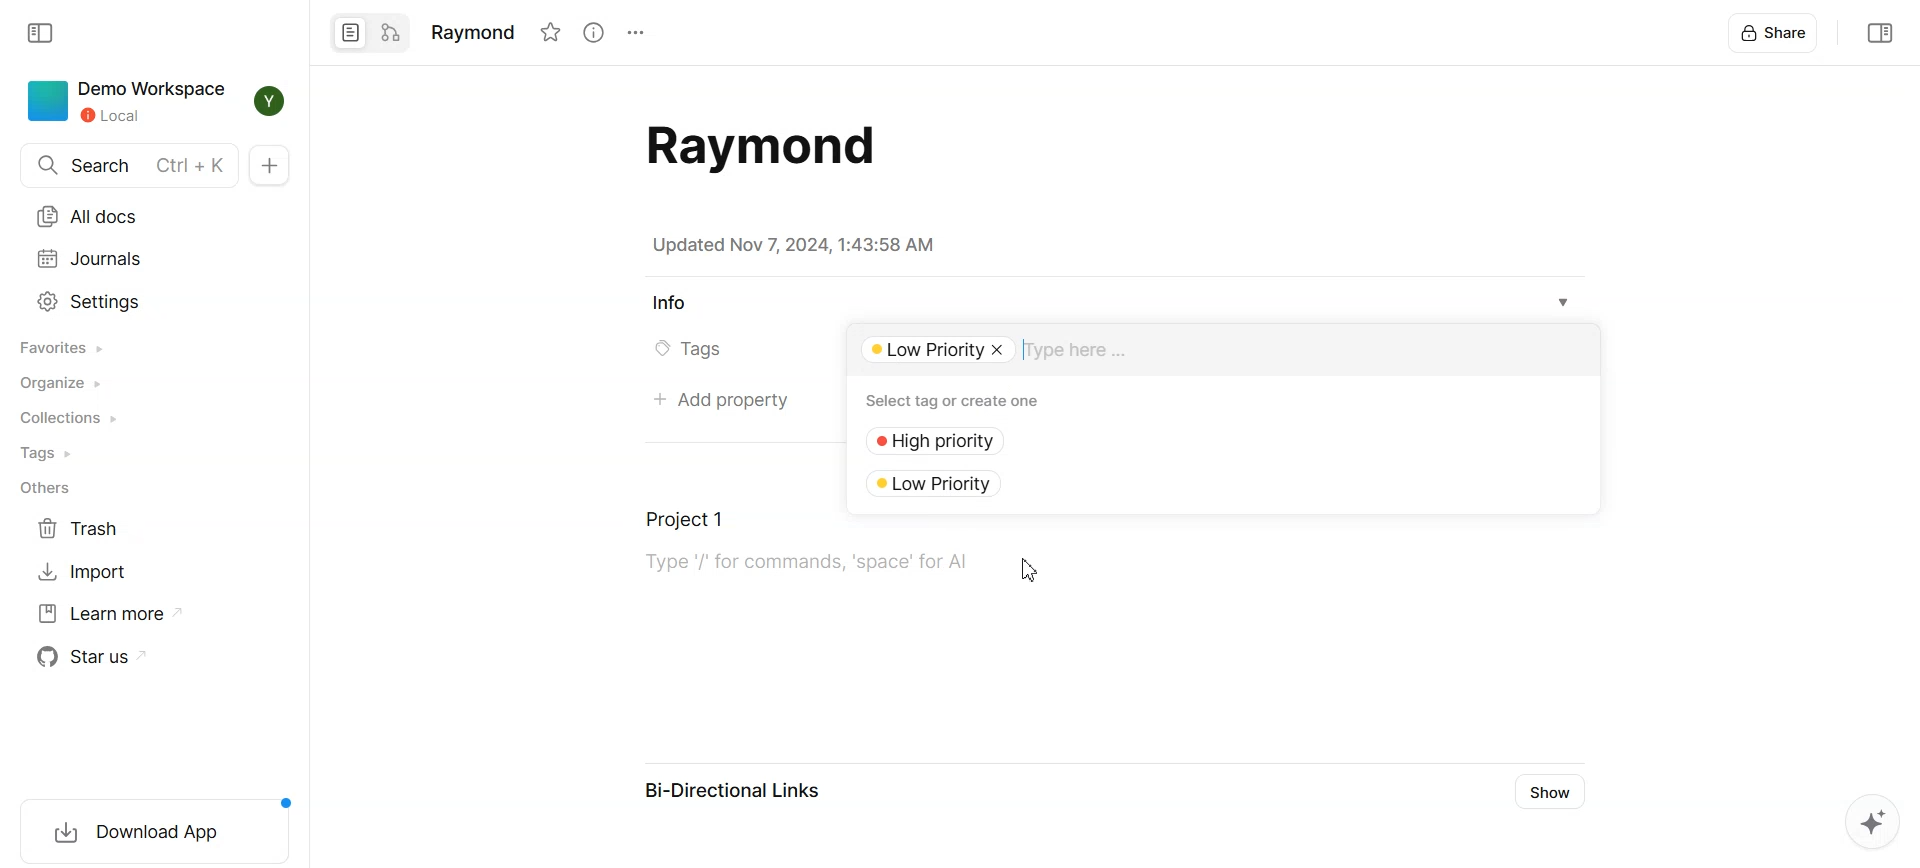 This screenshot has height=868, width=1920. What do you see at coordinates (1908, 434) in the screenshot?
I see `Vertical scrollbar` at bounding box center [1908, 434].